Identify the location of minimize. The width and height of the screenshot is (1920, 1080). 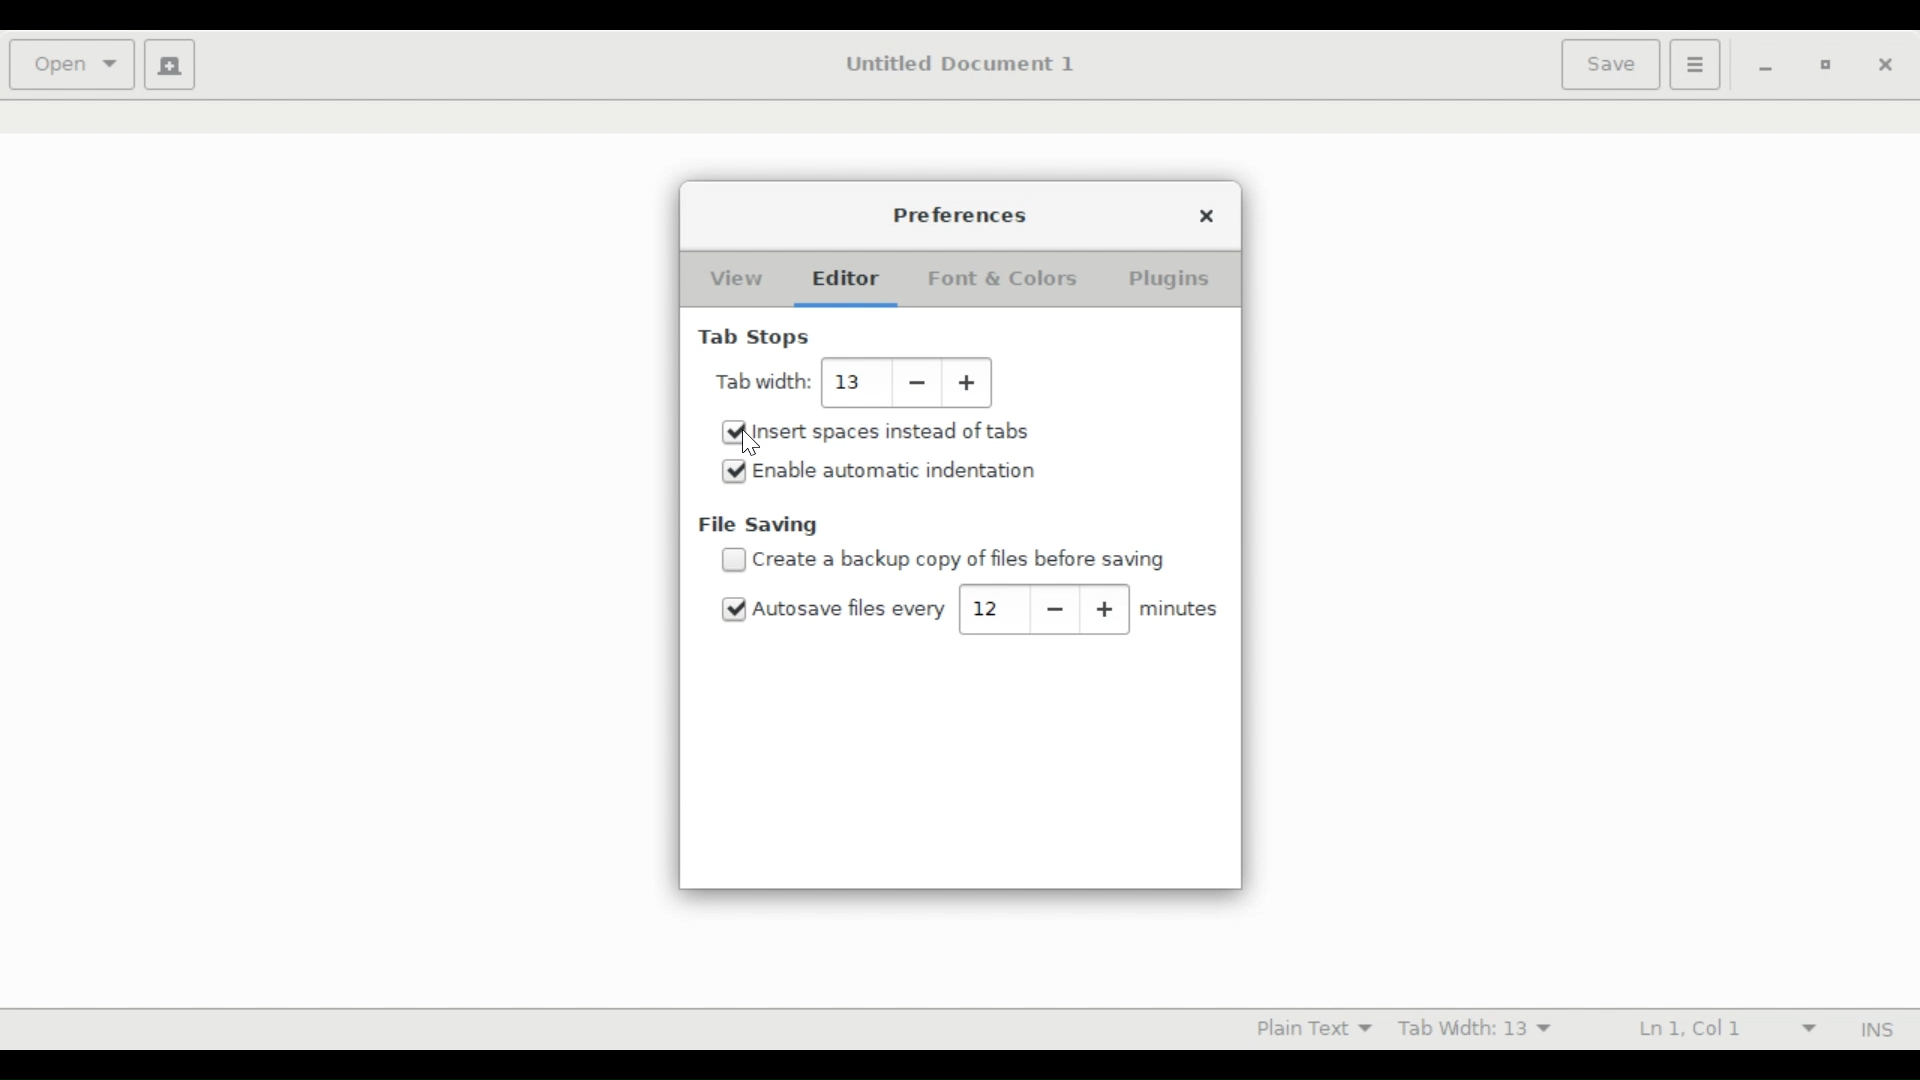
(1766, 65).